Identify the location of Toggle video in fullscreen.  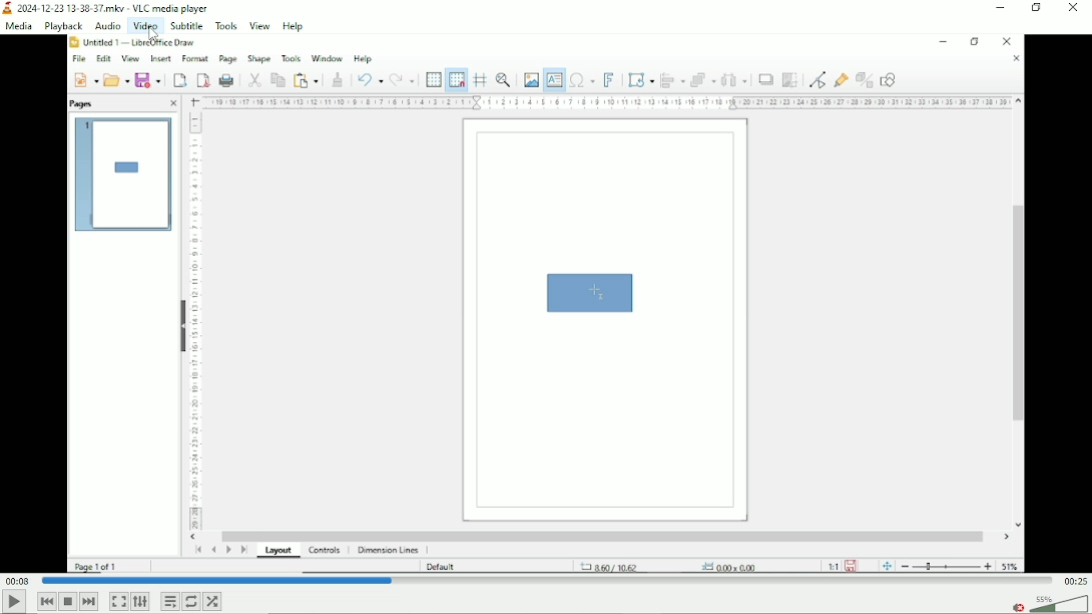
(118, 602).